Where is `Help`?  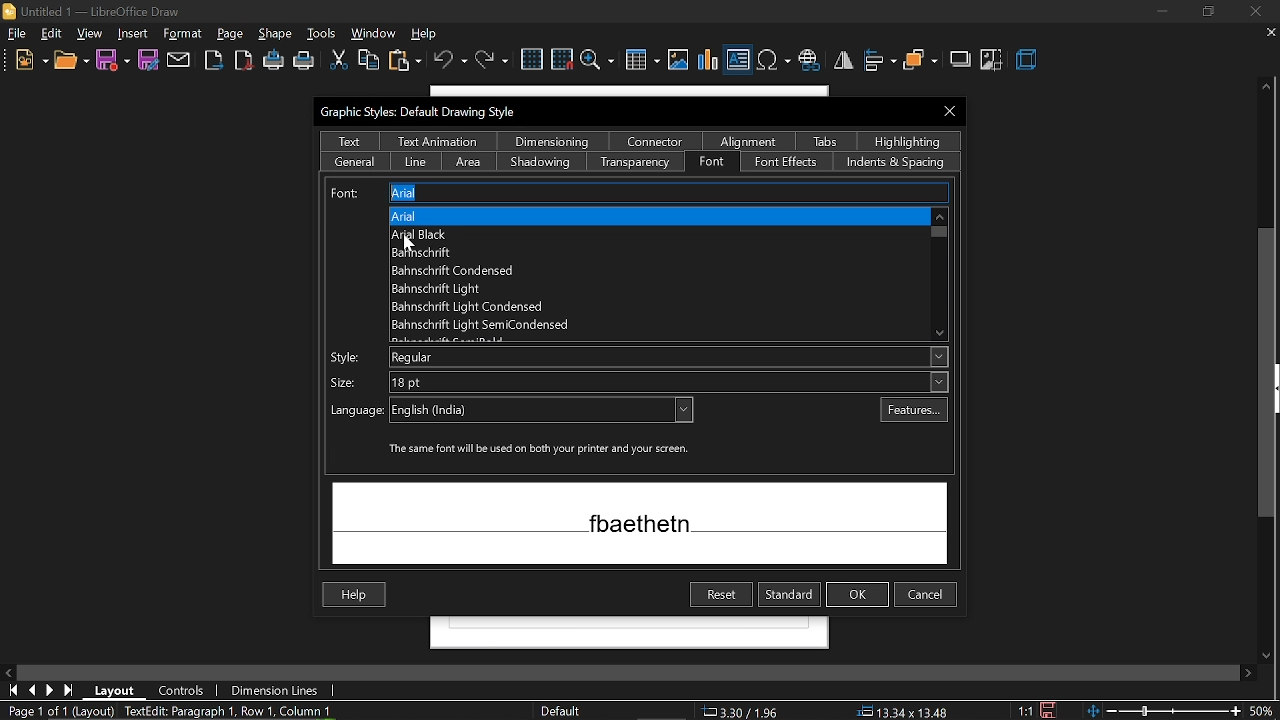 Help is located at coordinates (352, 594).